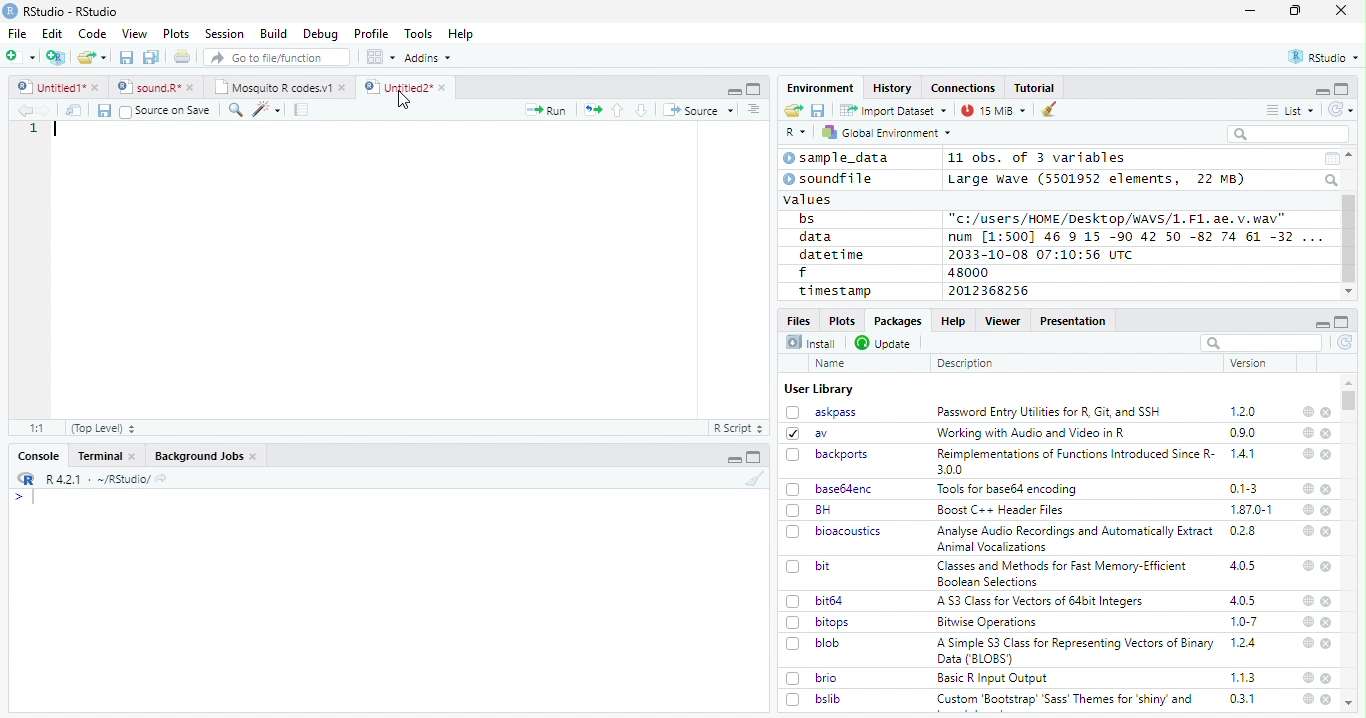  What do you see at coordinates (56, 57) in the screenshot?
I see `Create a project` at bounding box center [56, 57].